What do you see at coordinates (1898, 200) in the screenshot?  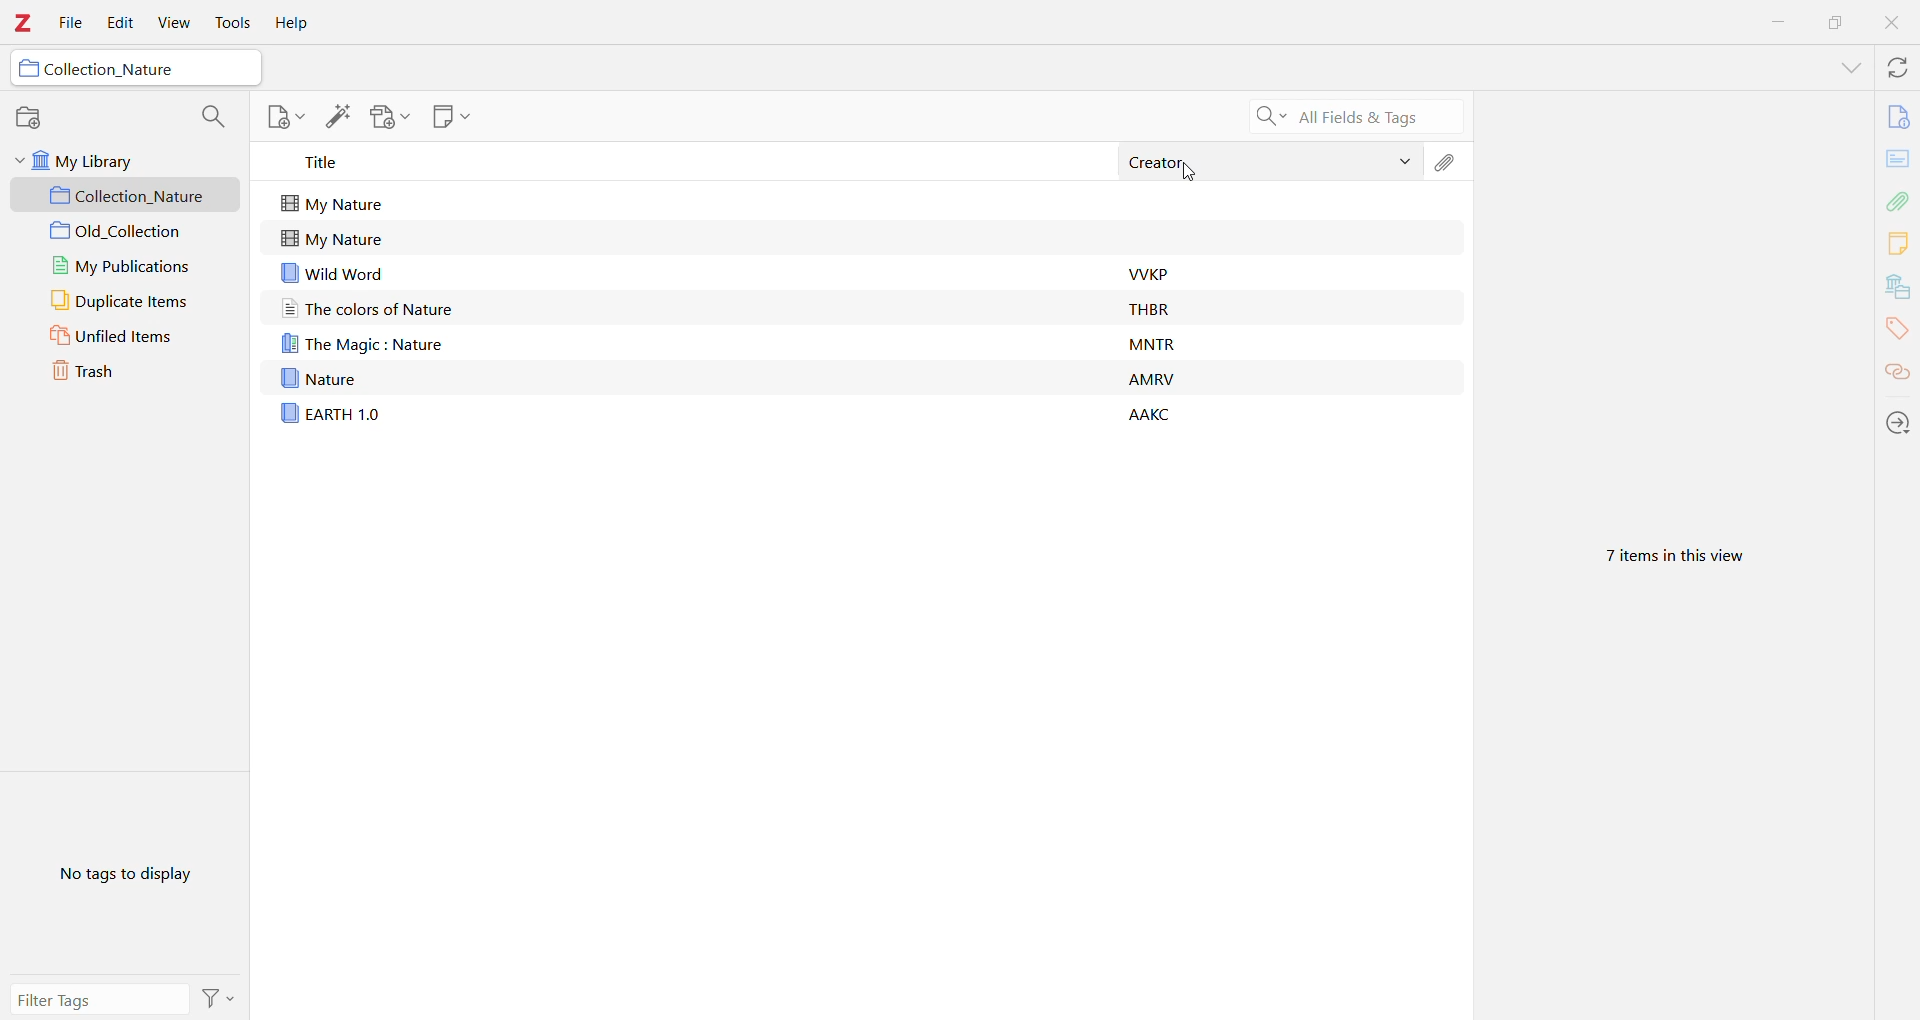 I see `Attachments` at bounding box center [1898, 200].